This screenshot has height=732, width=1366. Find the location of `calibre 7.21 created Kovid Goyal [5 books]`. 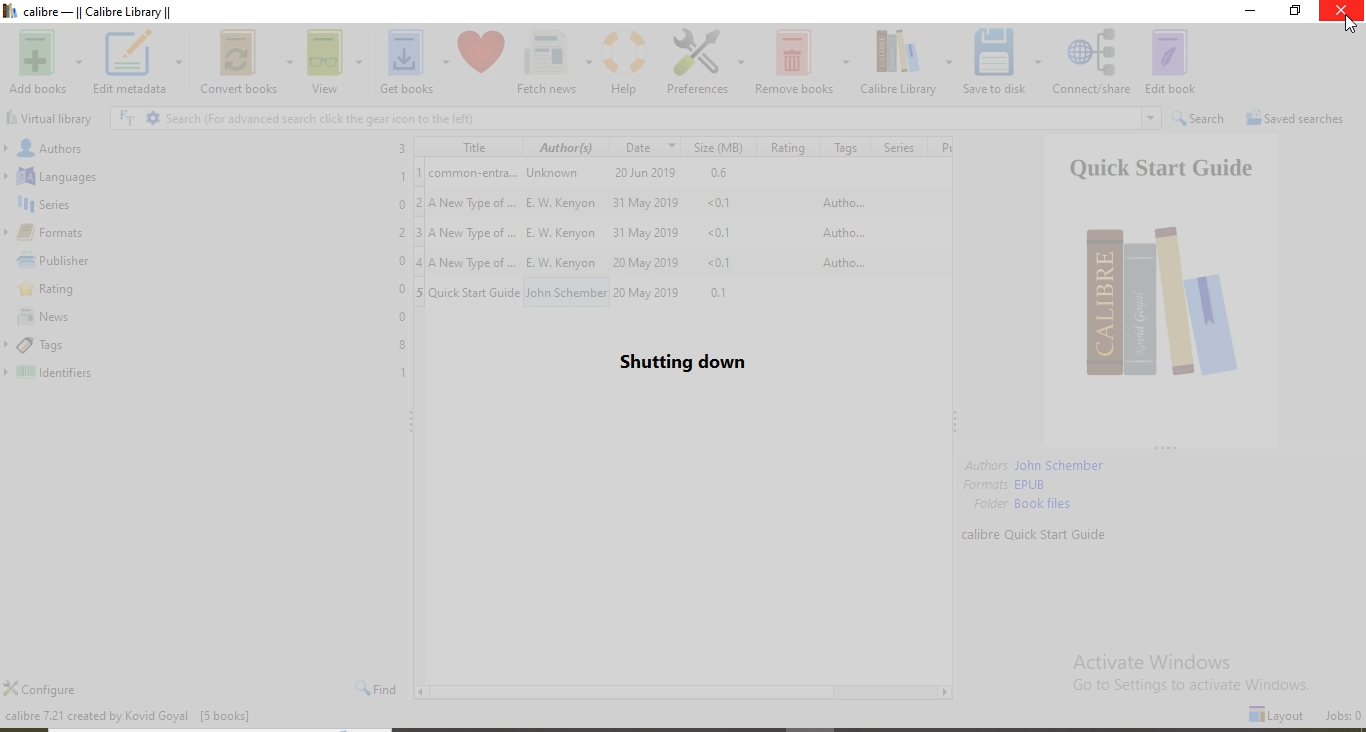

calibre 7.21 created Kovid Goyal [5 books] is located at coordinates (127, 714).